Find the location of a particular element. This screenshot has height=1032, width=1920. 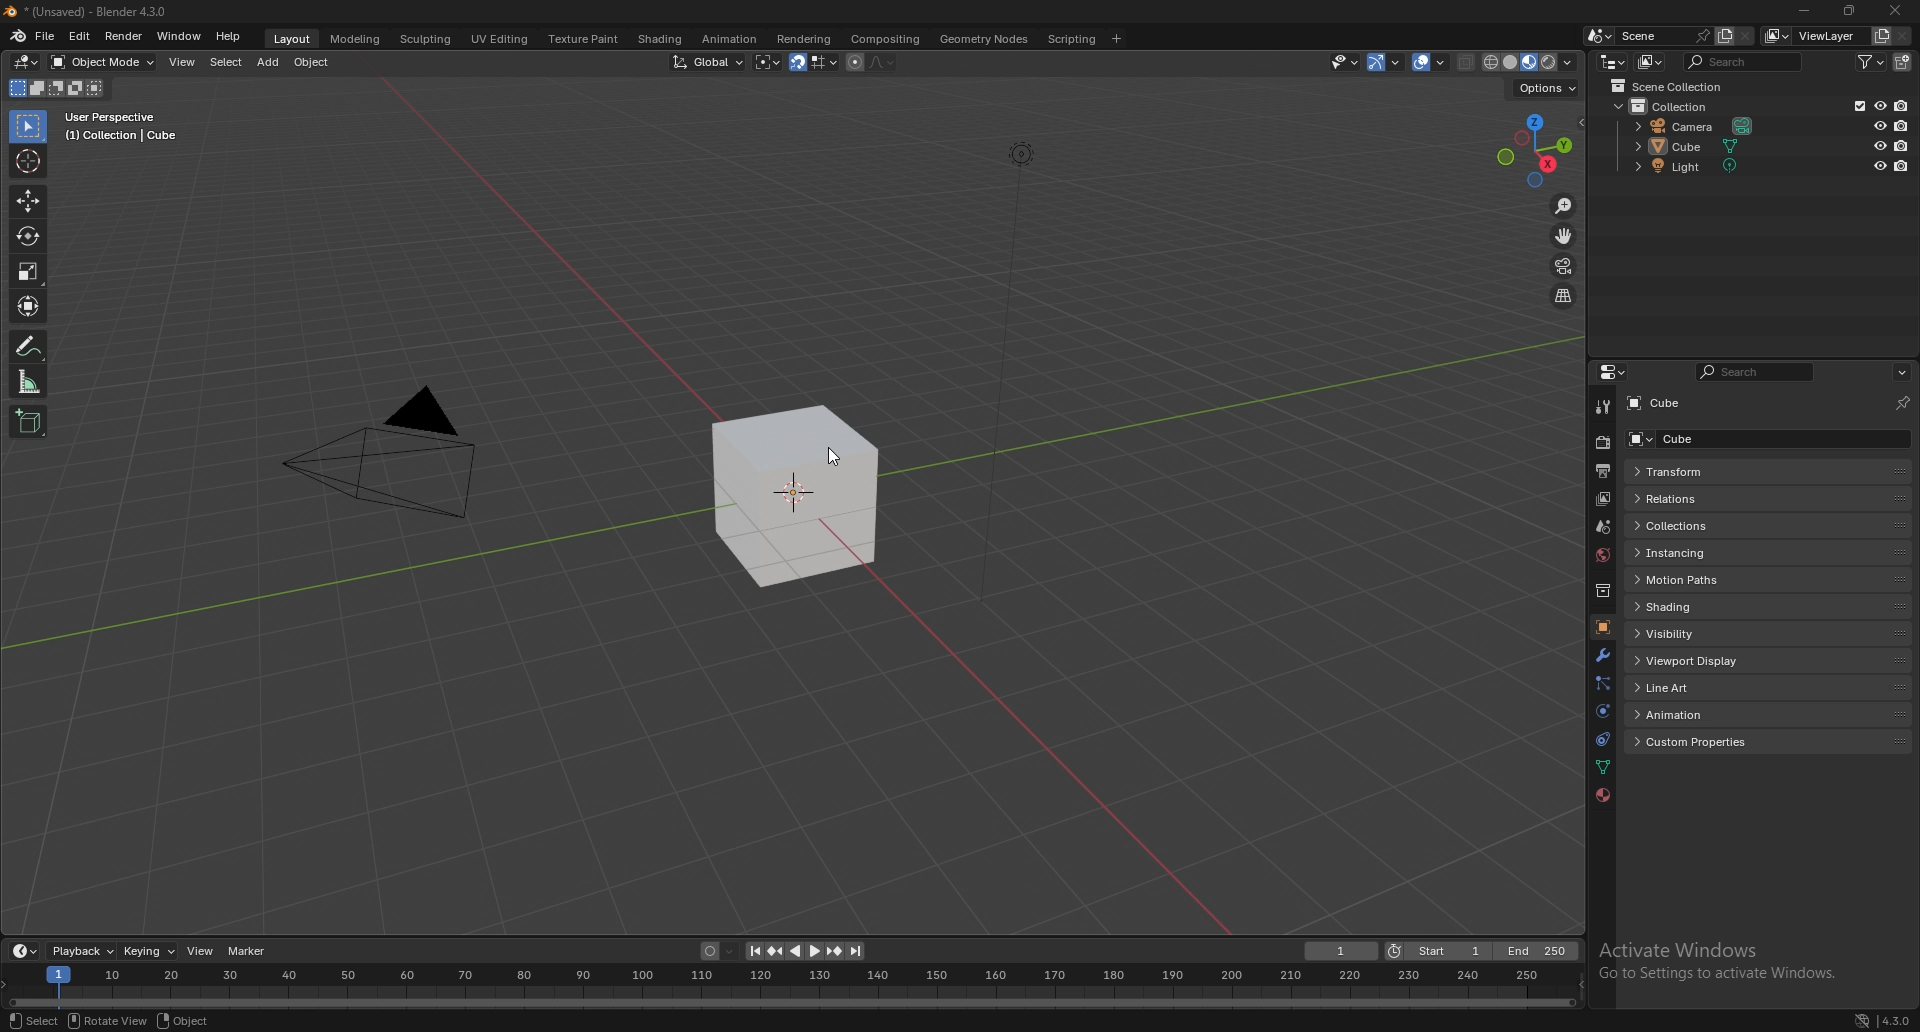

scale is located at coordinates (29, 270).